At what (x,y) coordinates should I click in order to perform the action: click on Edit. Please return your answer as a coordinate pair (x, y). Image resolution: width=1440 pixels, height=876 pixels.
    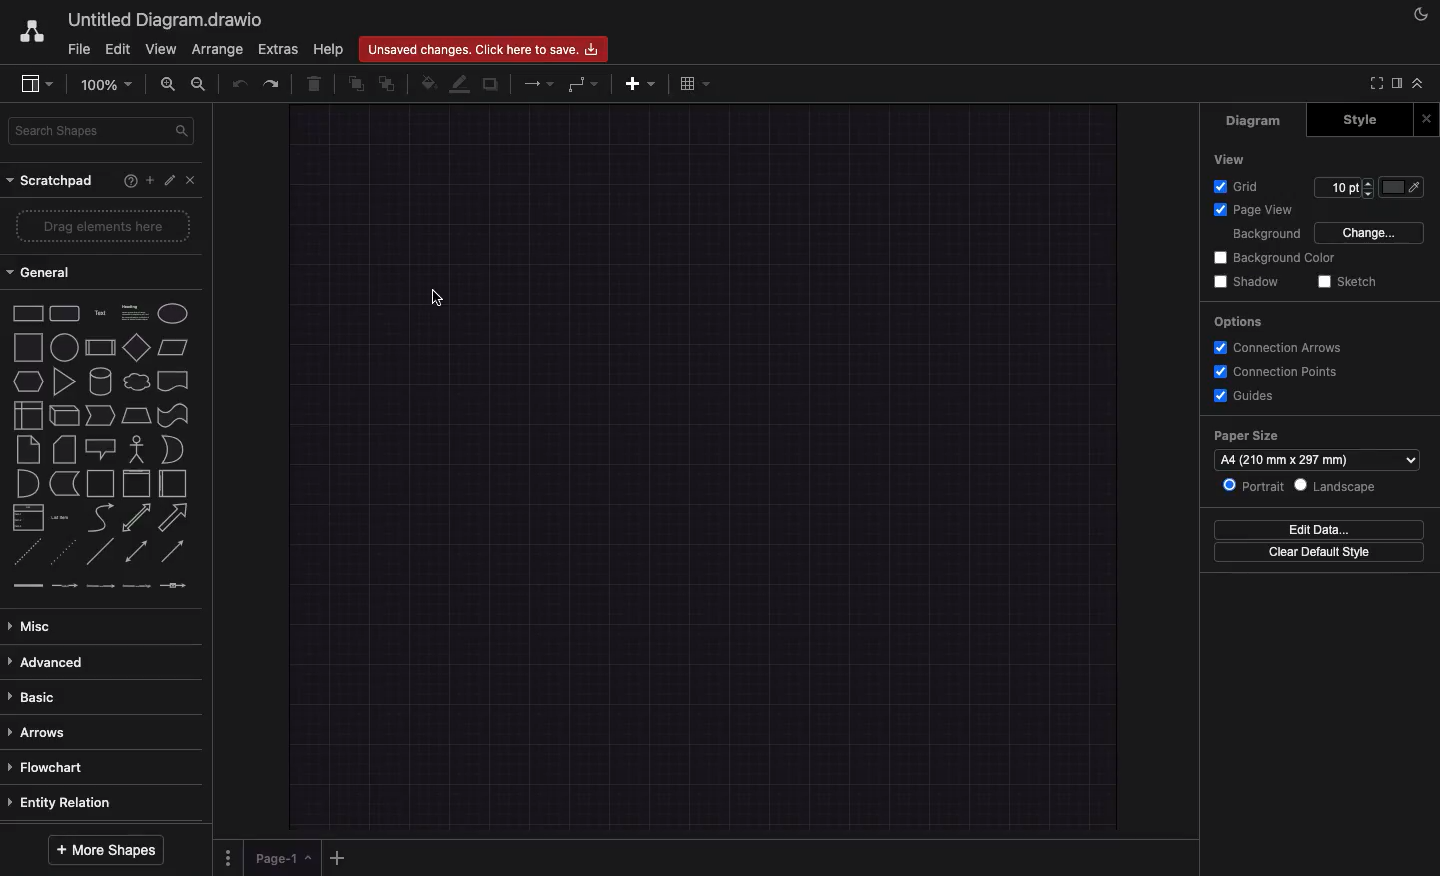
    Looking at the image, I should click on (120, 48).